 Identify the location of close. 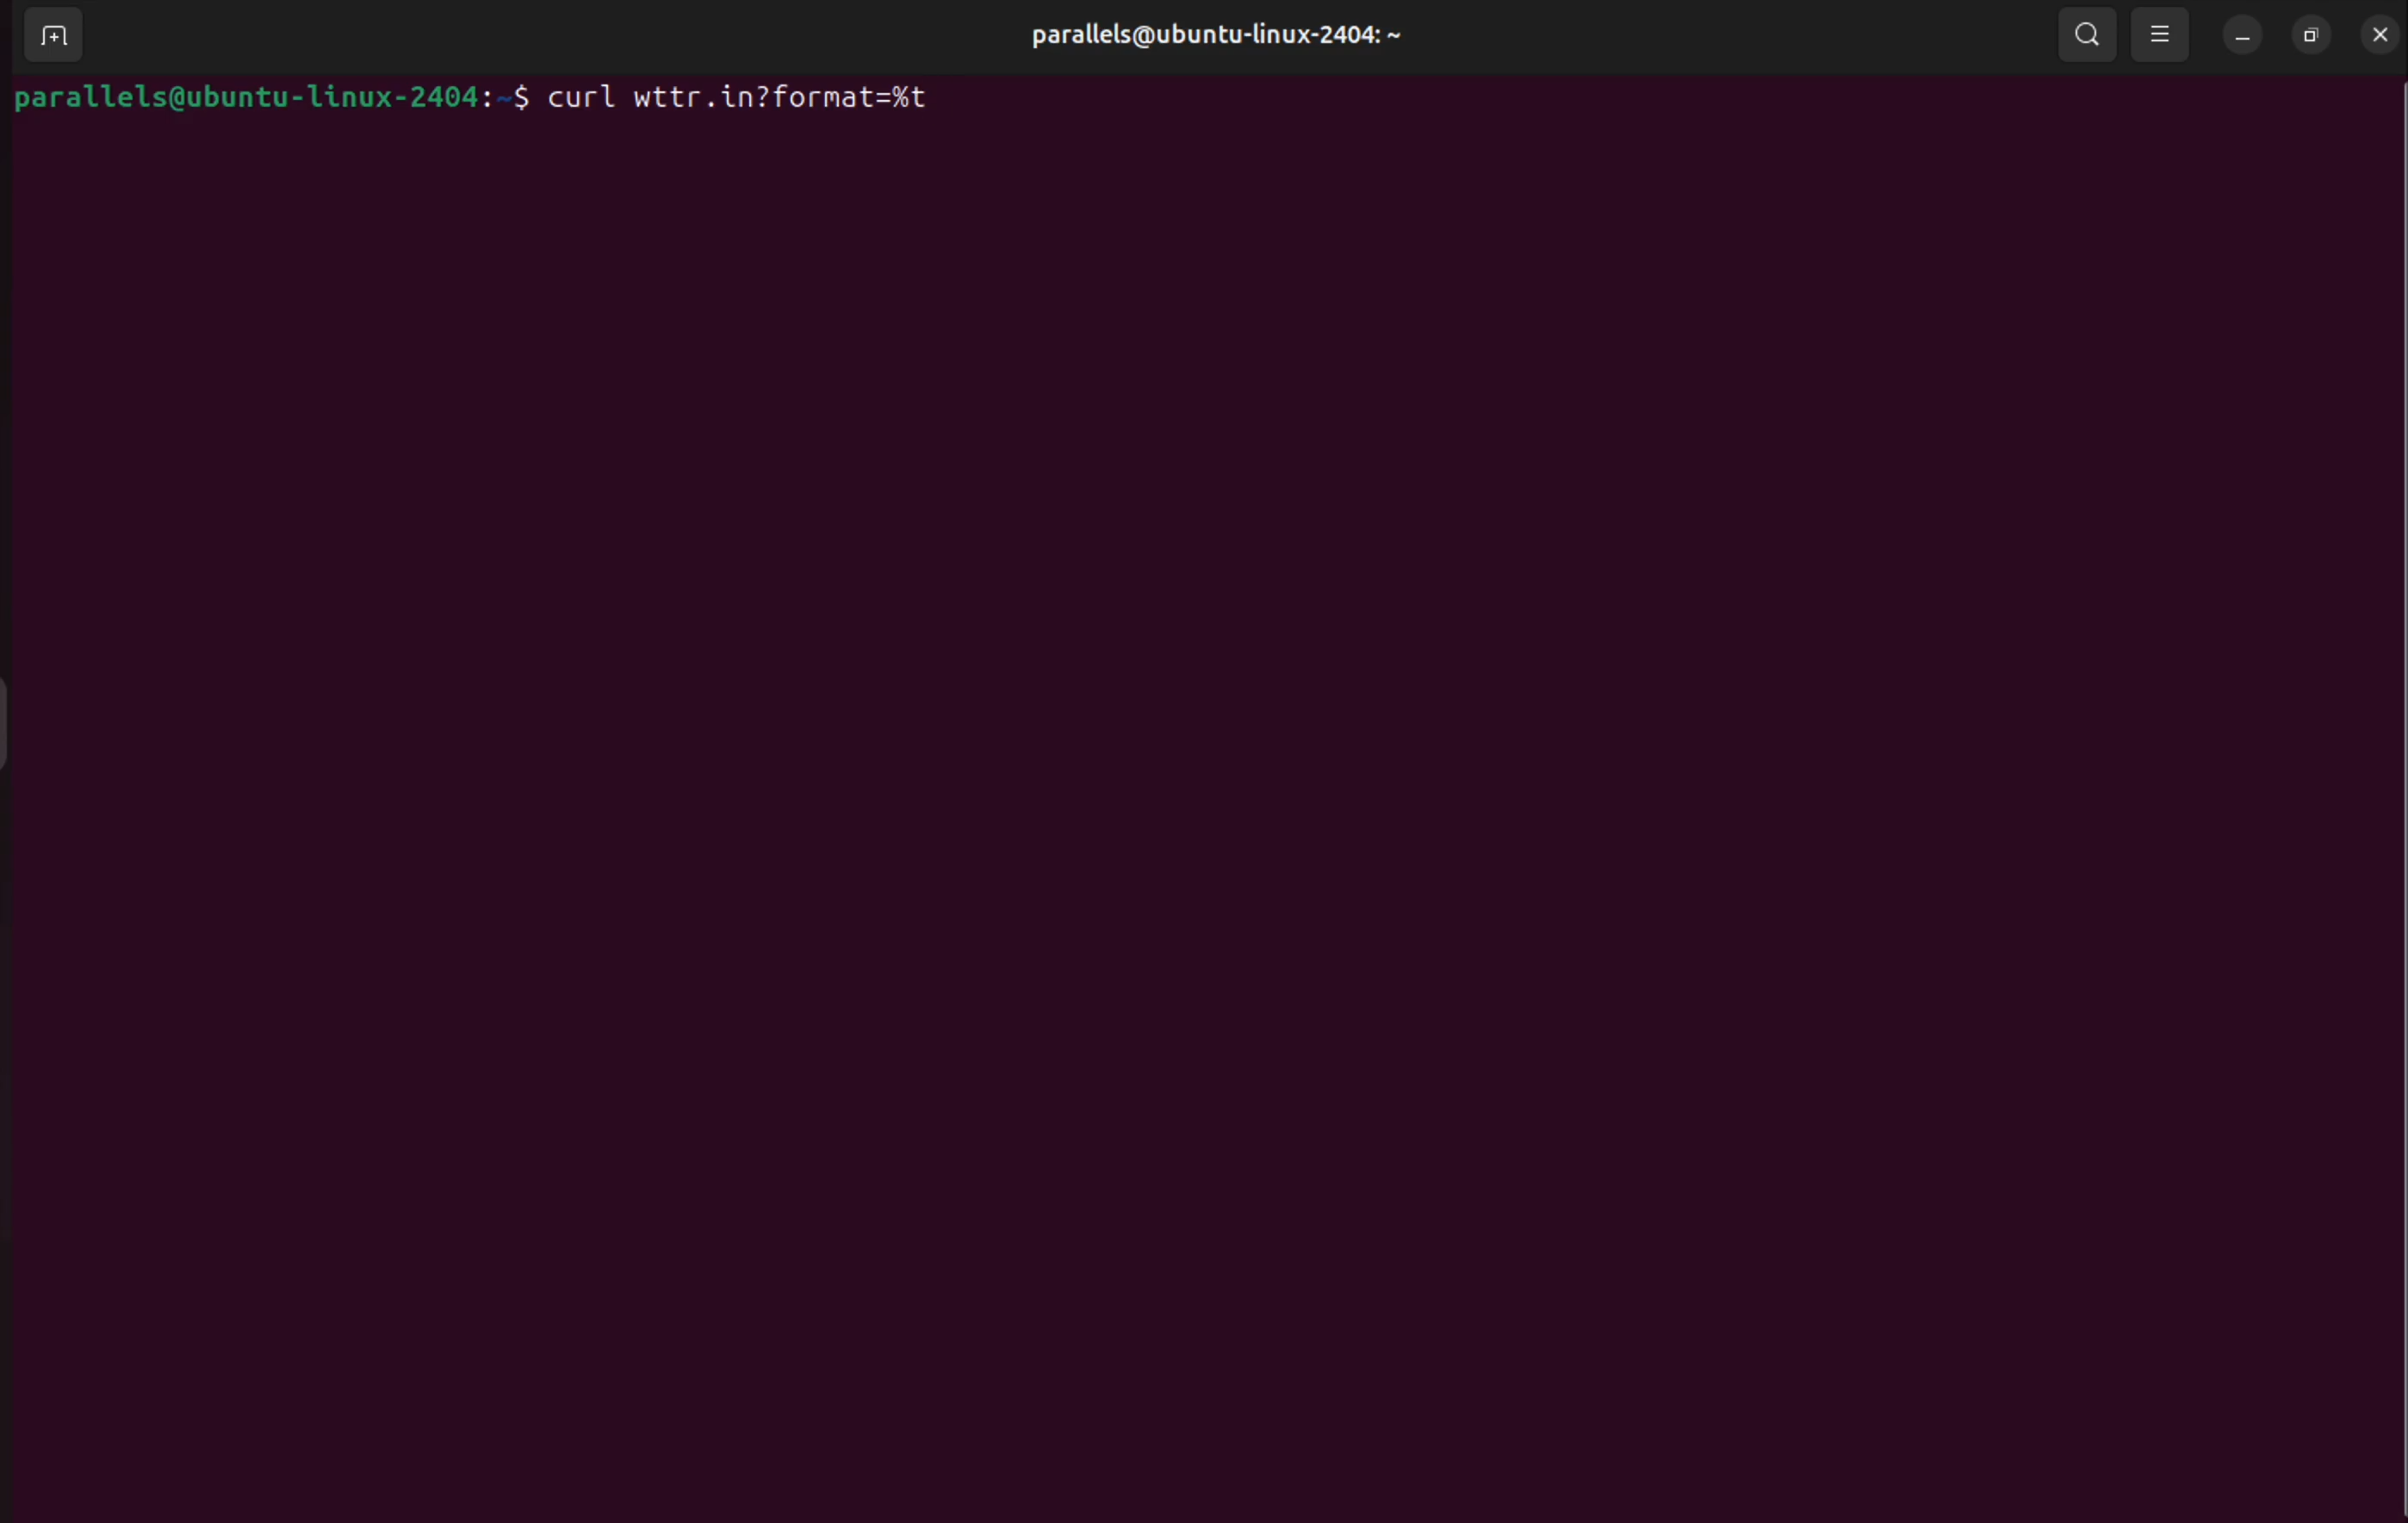
(2380, 34).